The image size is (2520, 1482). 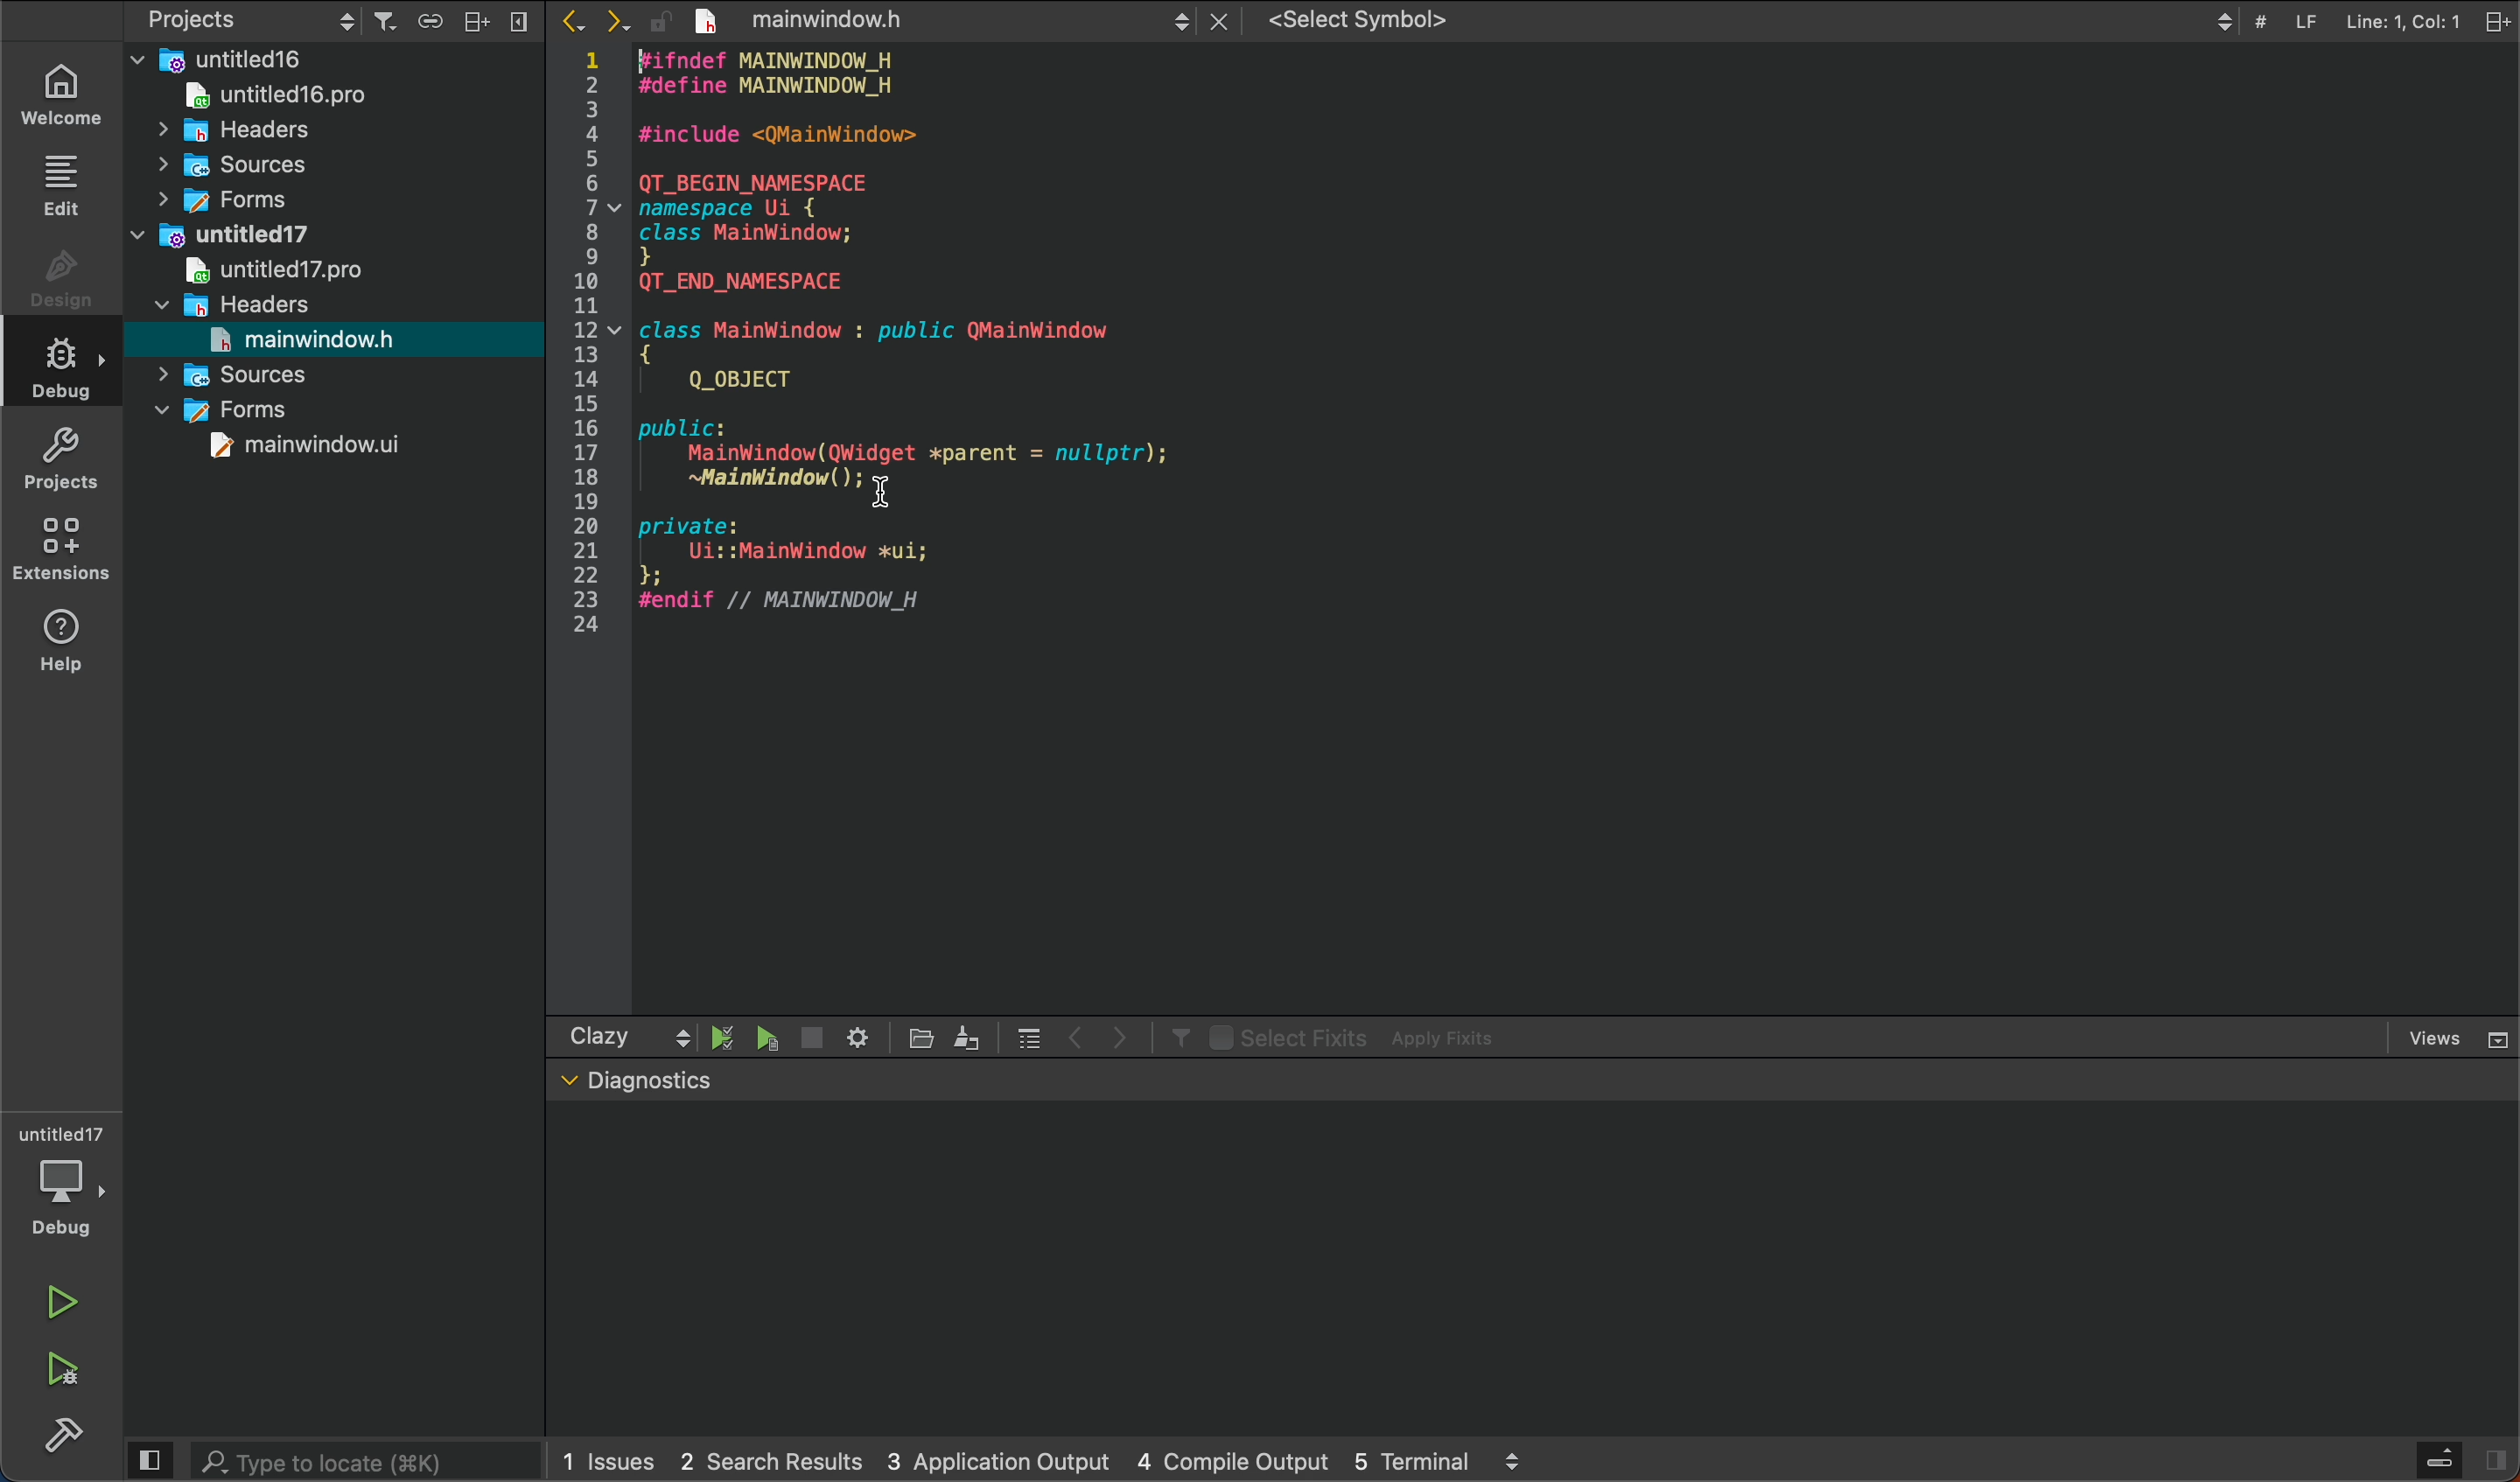 I want to click on resume, so click(x=769, y=1040).